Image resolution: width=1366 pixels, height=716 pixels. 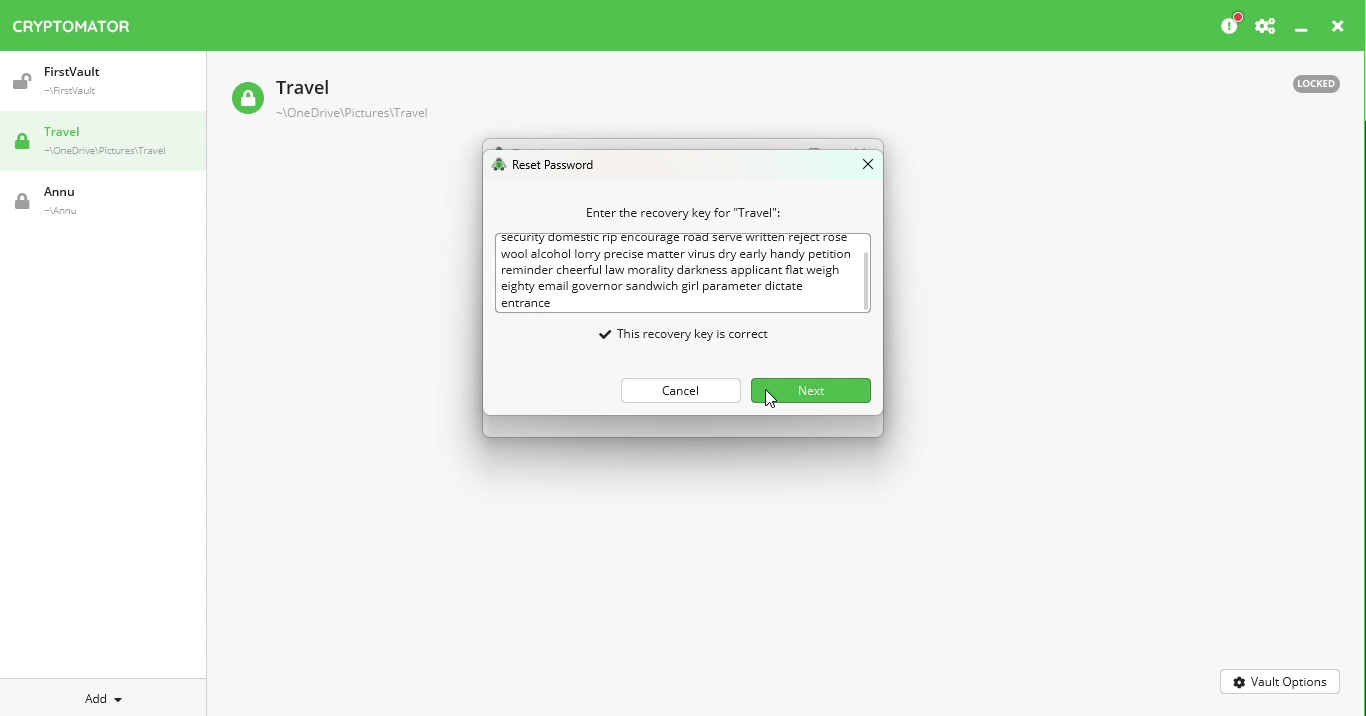 I want to click on Travel, so click(x=110, y=143).